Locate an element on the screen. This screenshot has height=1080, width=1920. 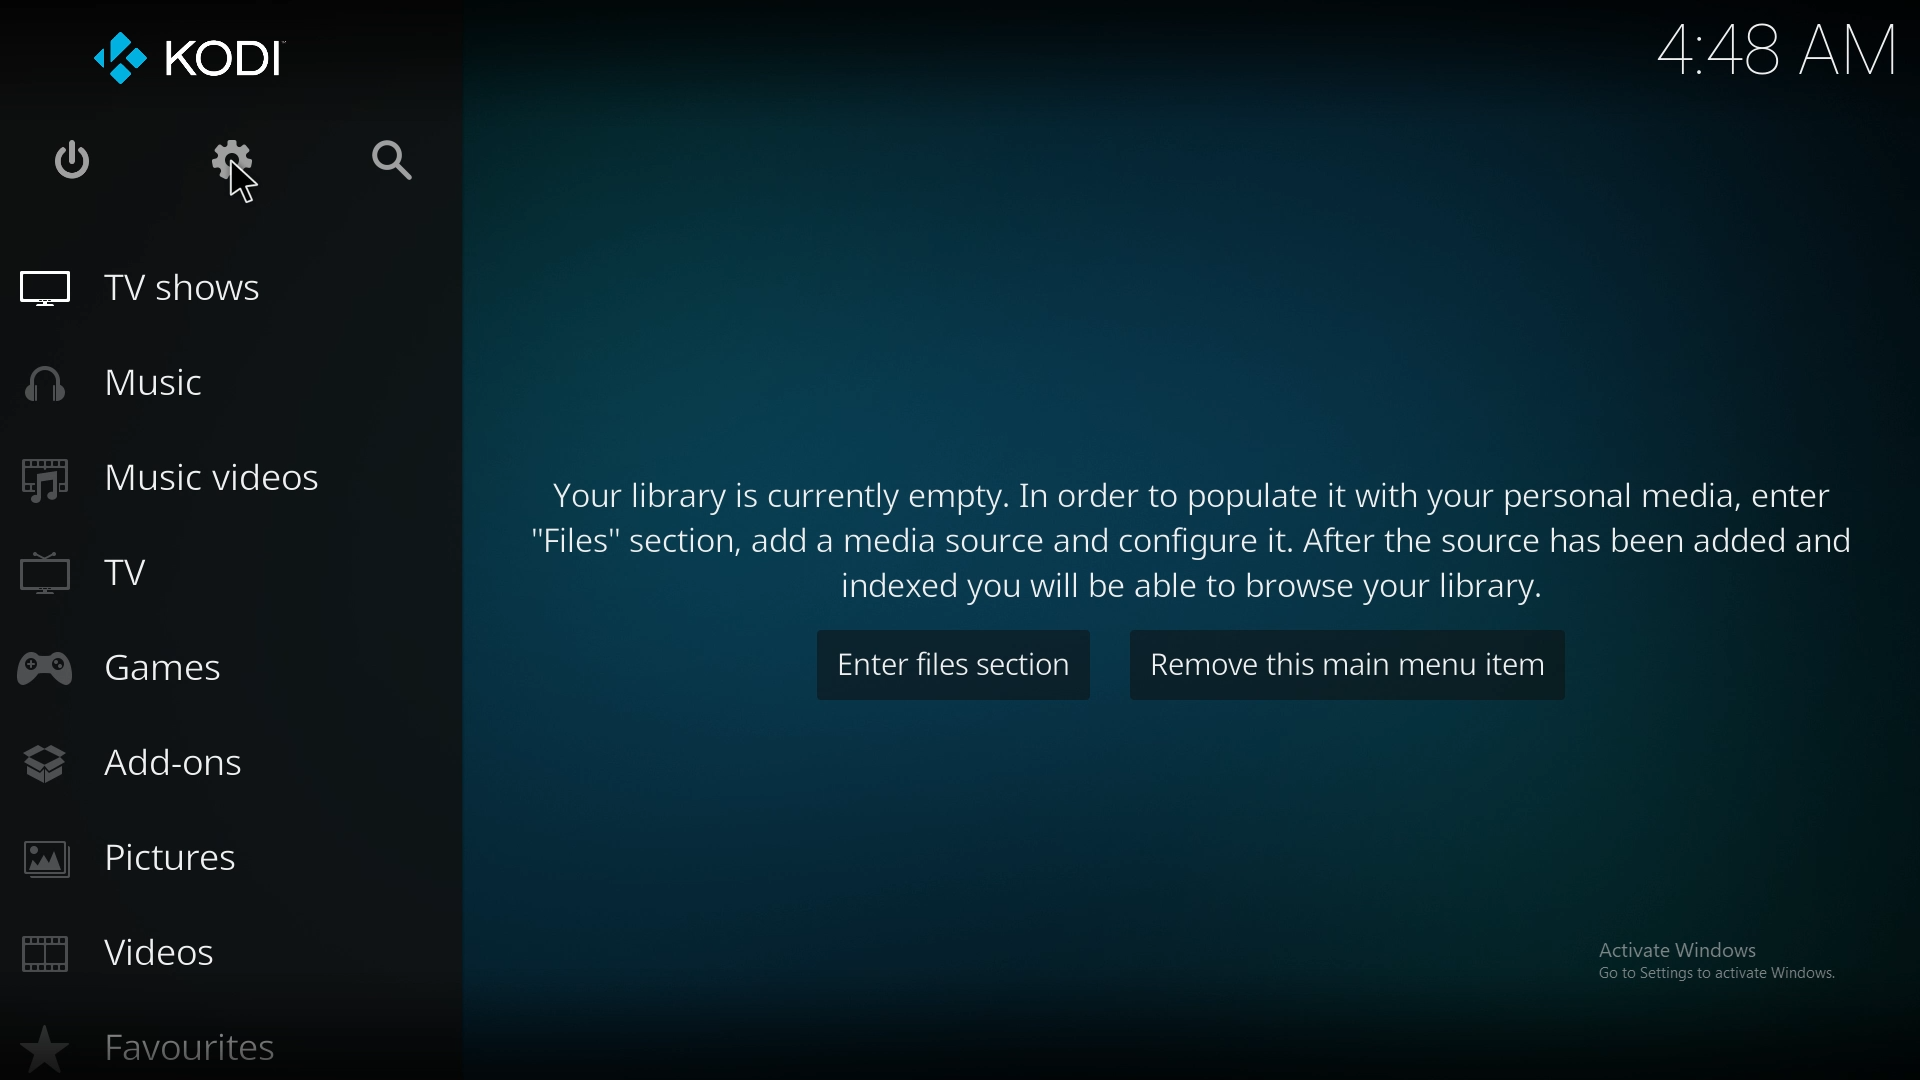
add ons is located at coordinates (153, 765).